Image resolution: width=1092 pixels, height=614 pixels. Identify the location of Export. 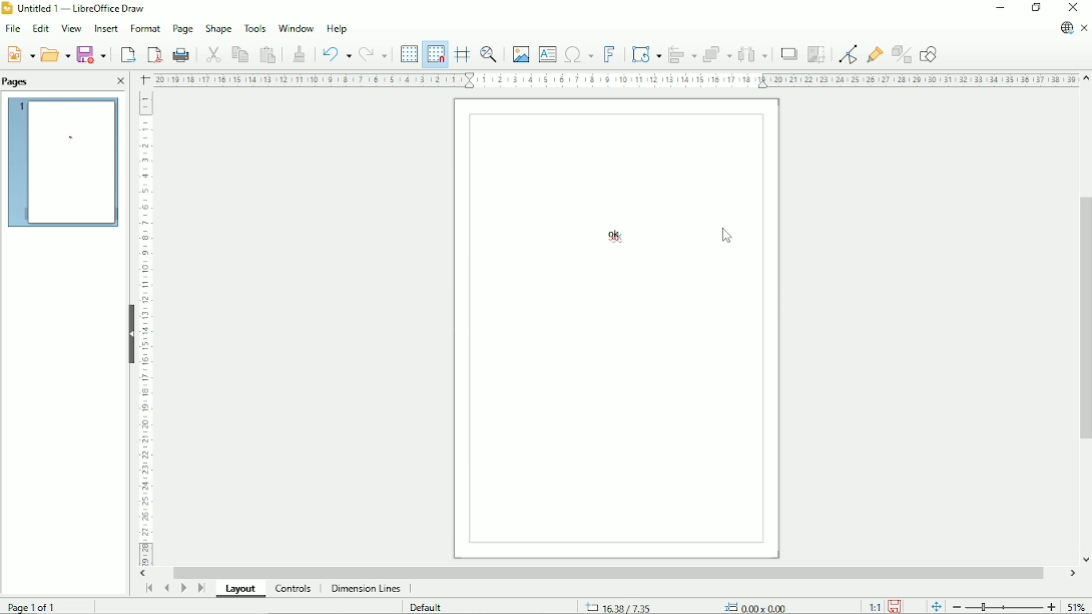
(127, 55).